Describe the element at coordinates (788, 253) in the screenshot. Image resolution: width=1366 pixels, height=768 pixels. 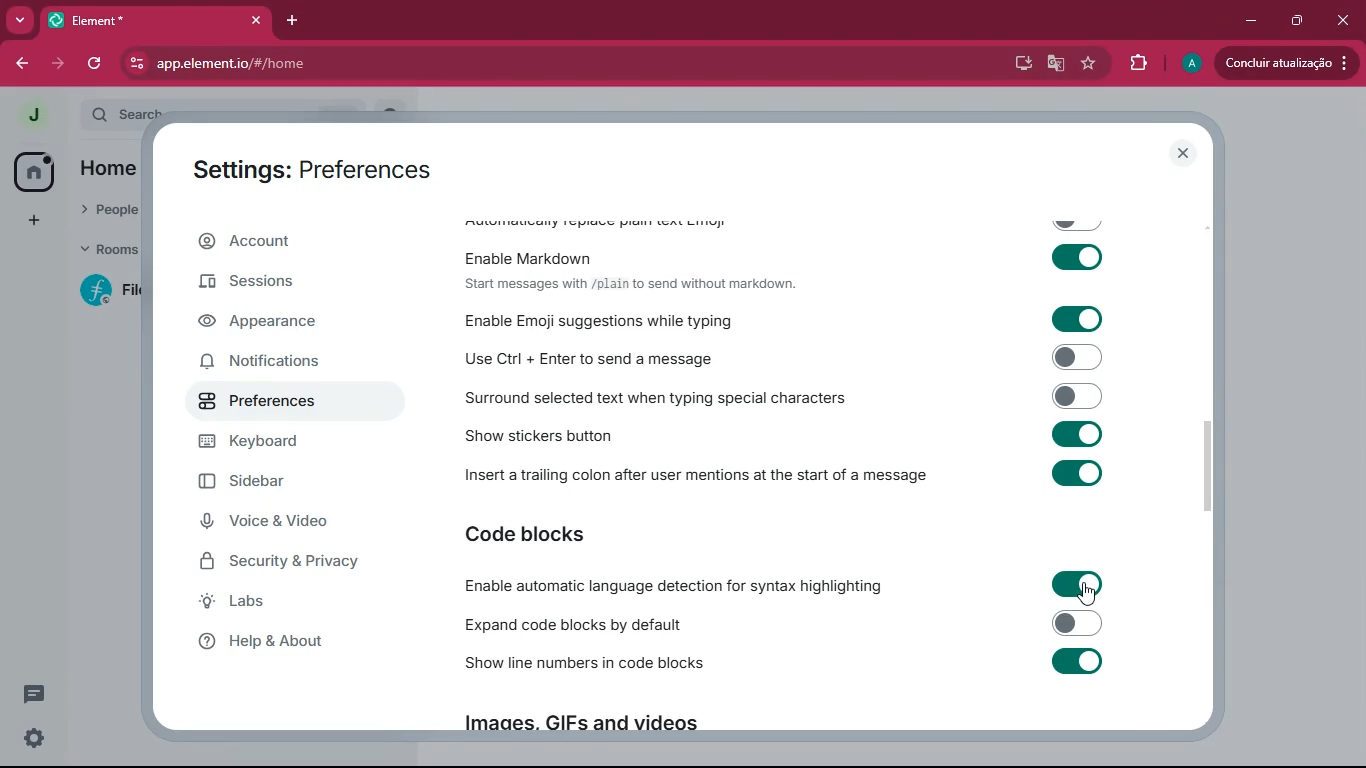
I see `Enable Markdown` at that location.